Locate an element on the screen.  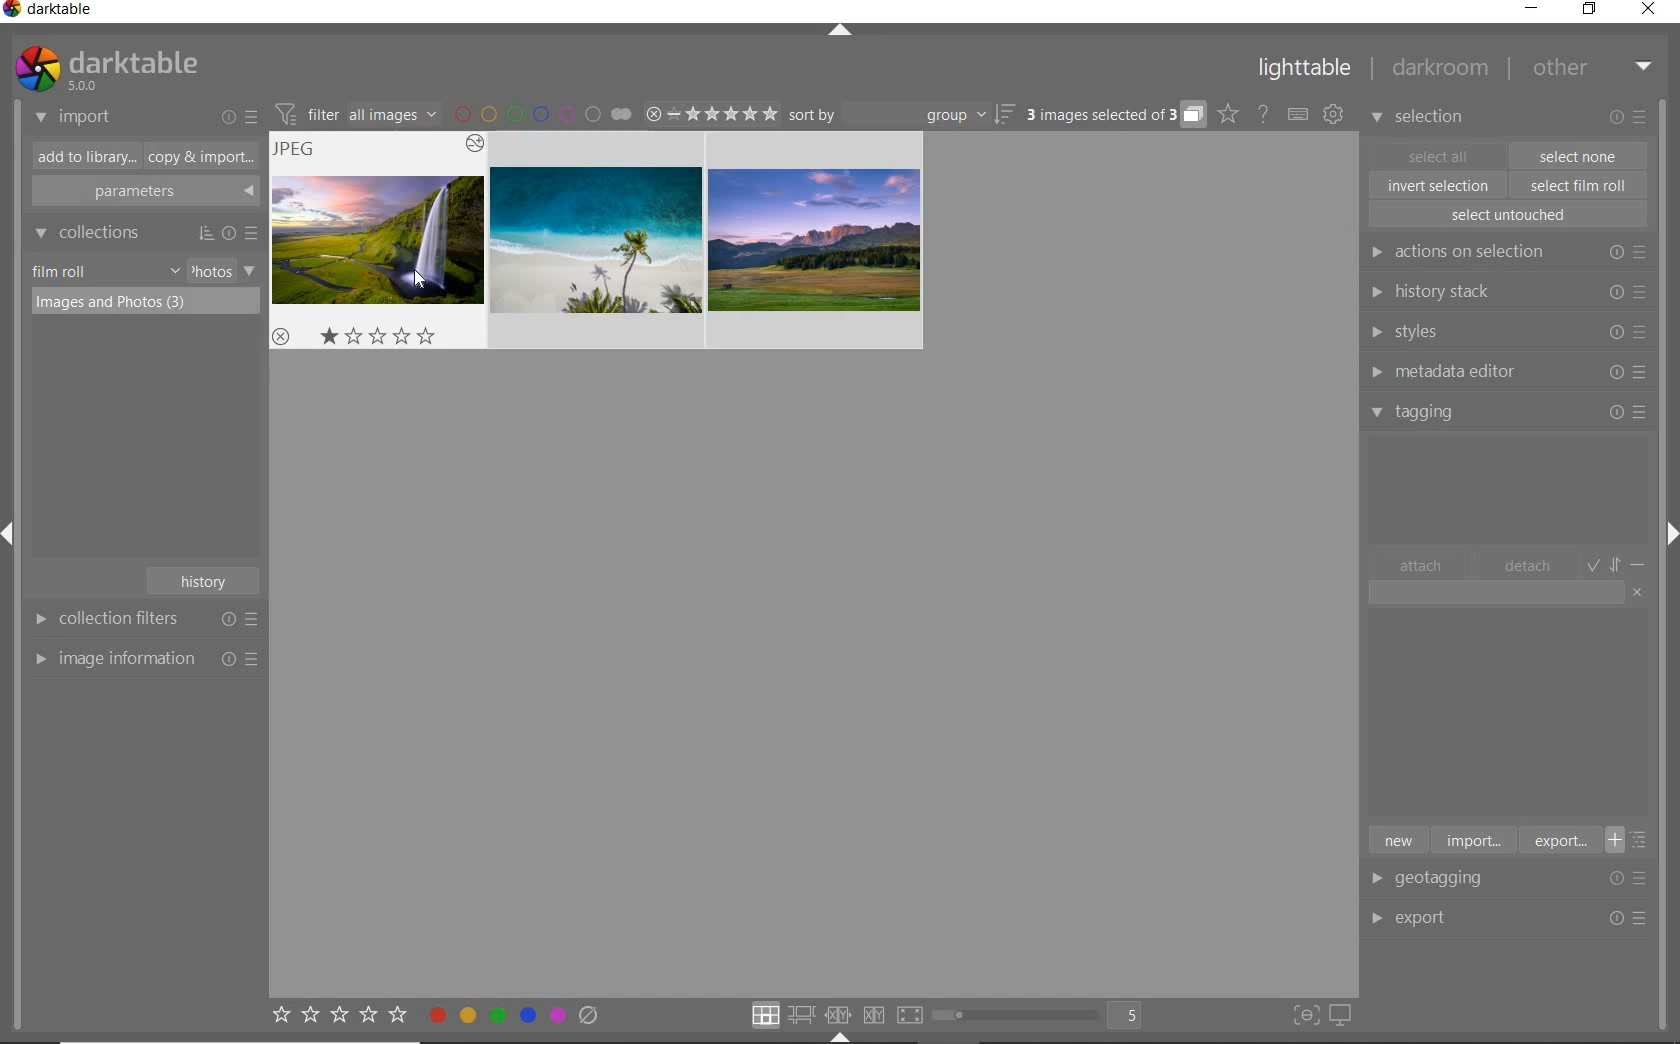
close is located at coordinates (1652, 11).